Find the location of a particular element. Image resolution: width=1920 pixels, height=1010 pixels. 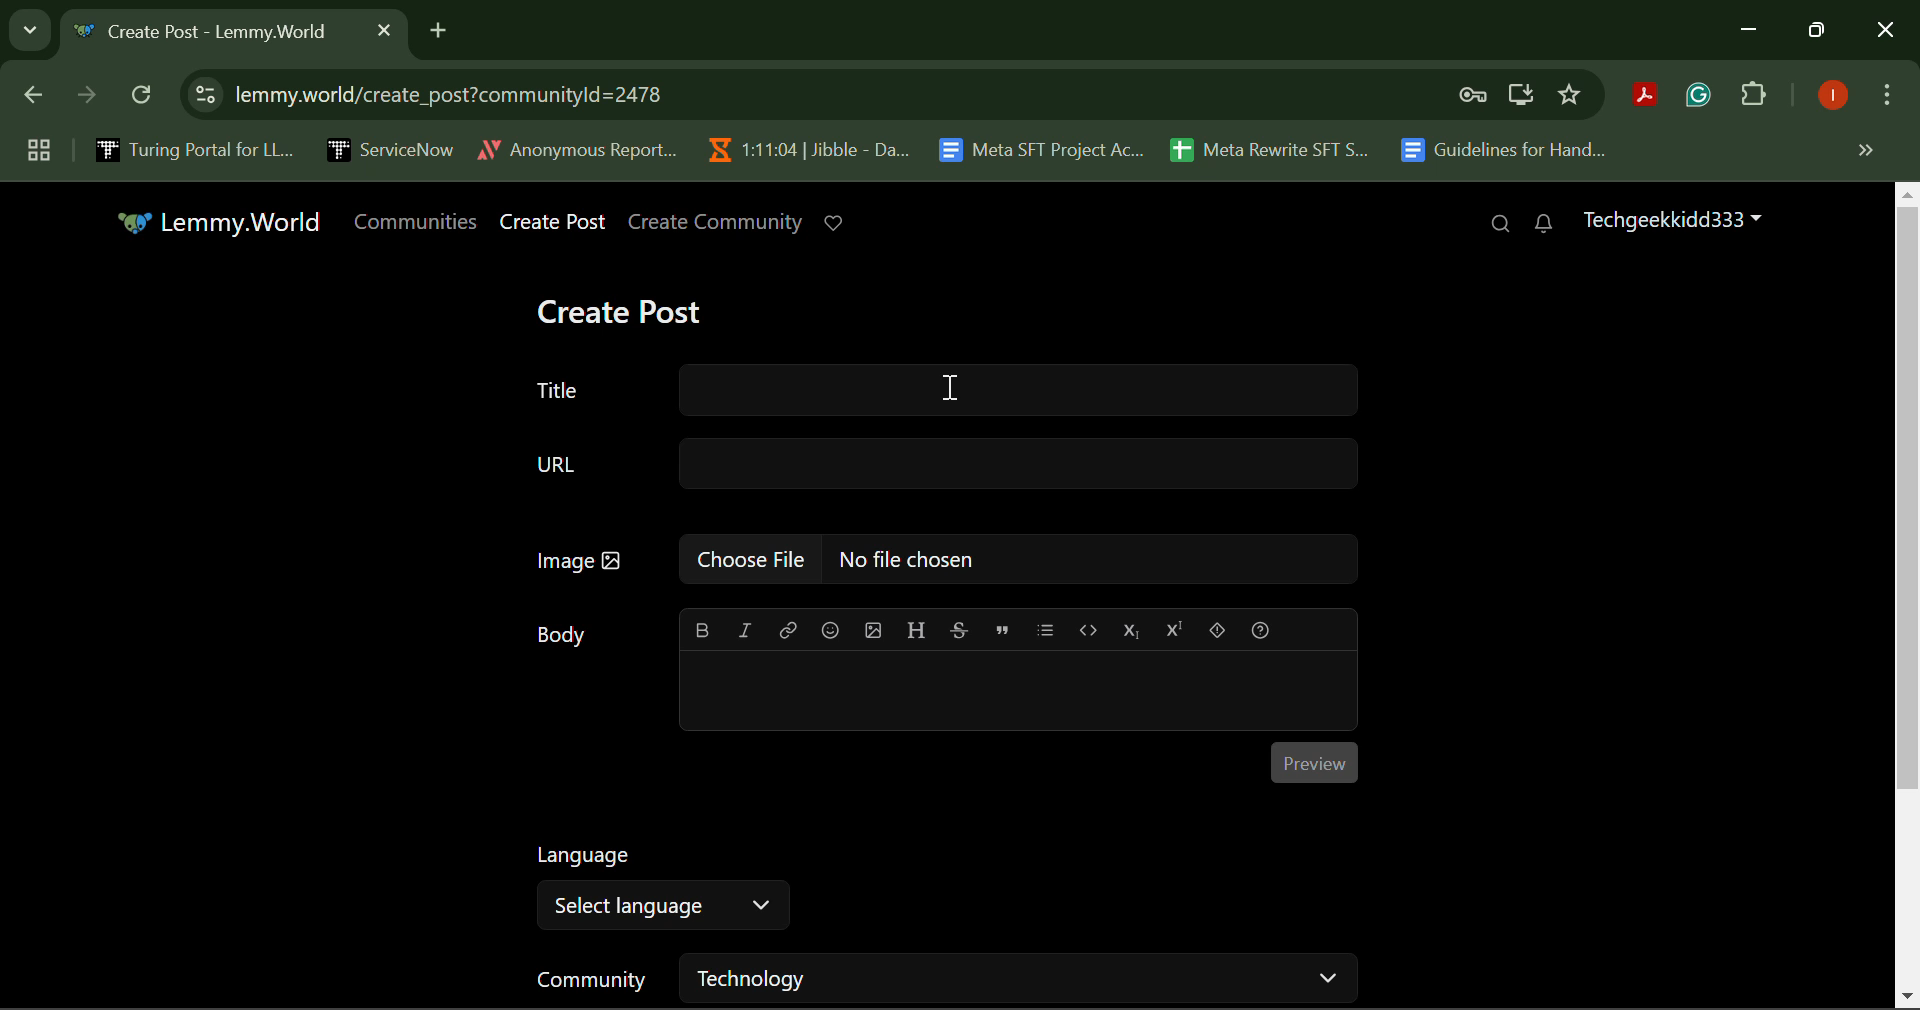

Select Language is located at coordinates (662, 888).